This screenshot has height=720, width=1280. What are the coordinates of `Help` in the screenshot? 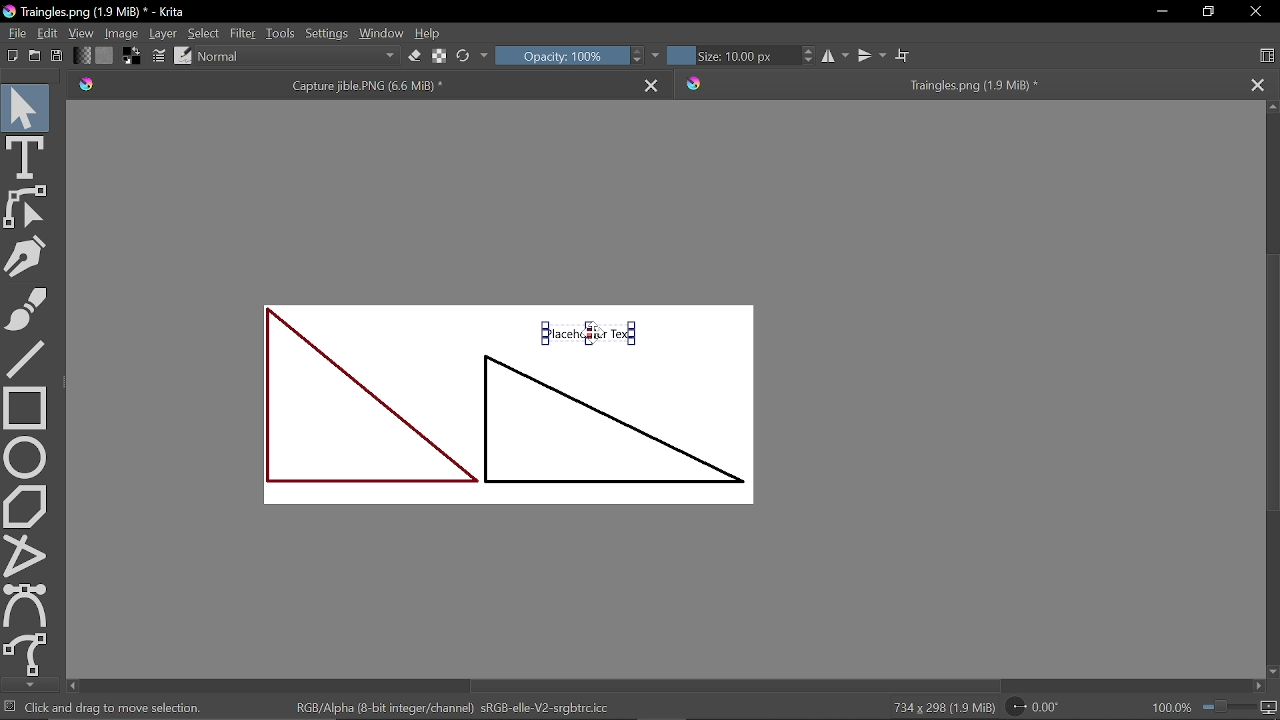 It's located at (429, 33).